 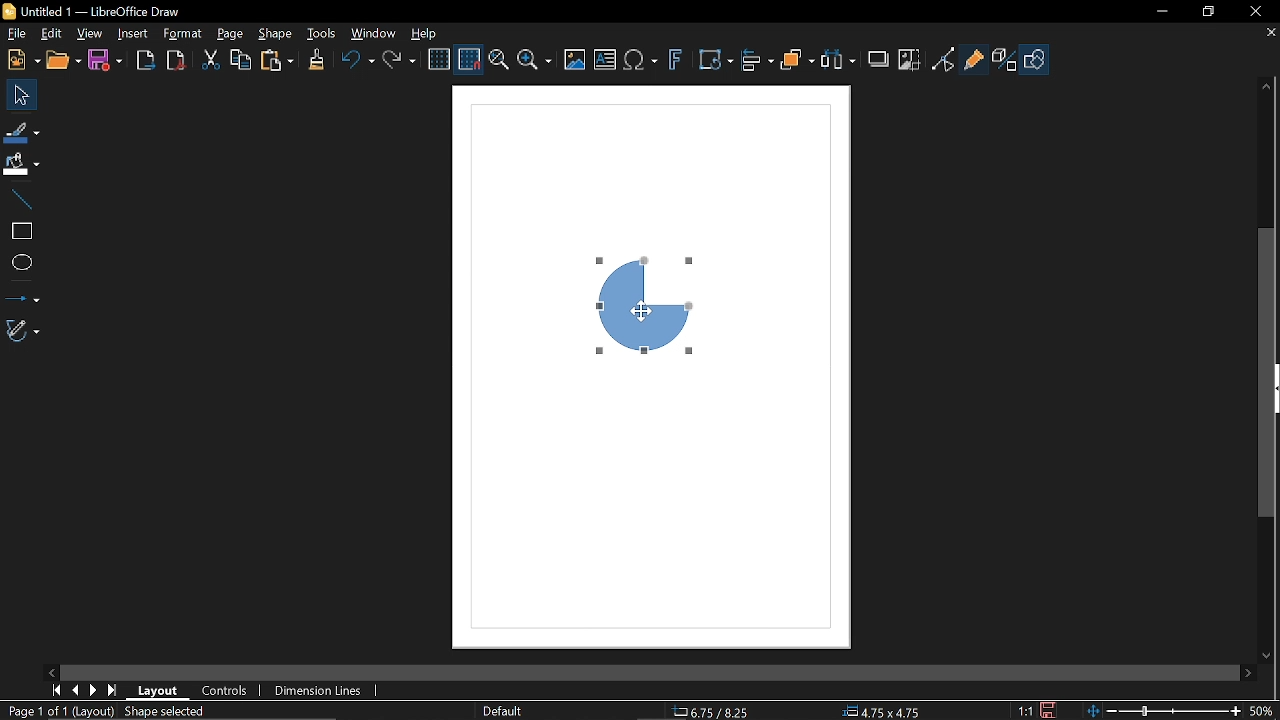 What do you see at coordinates (1270, 33) in the screenshot?
I see `Close tab` at bounding box center [1270, 33].